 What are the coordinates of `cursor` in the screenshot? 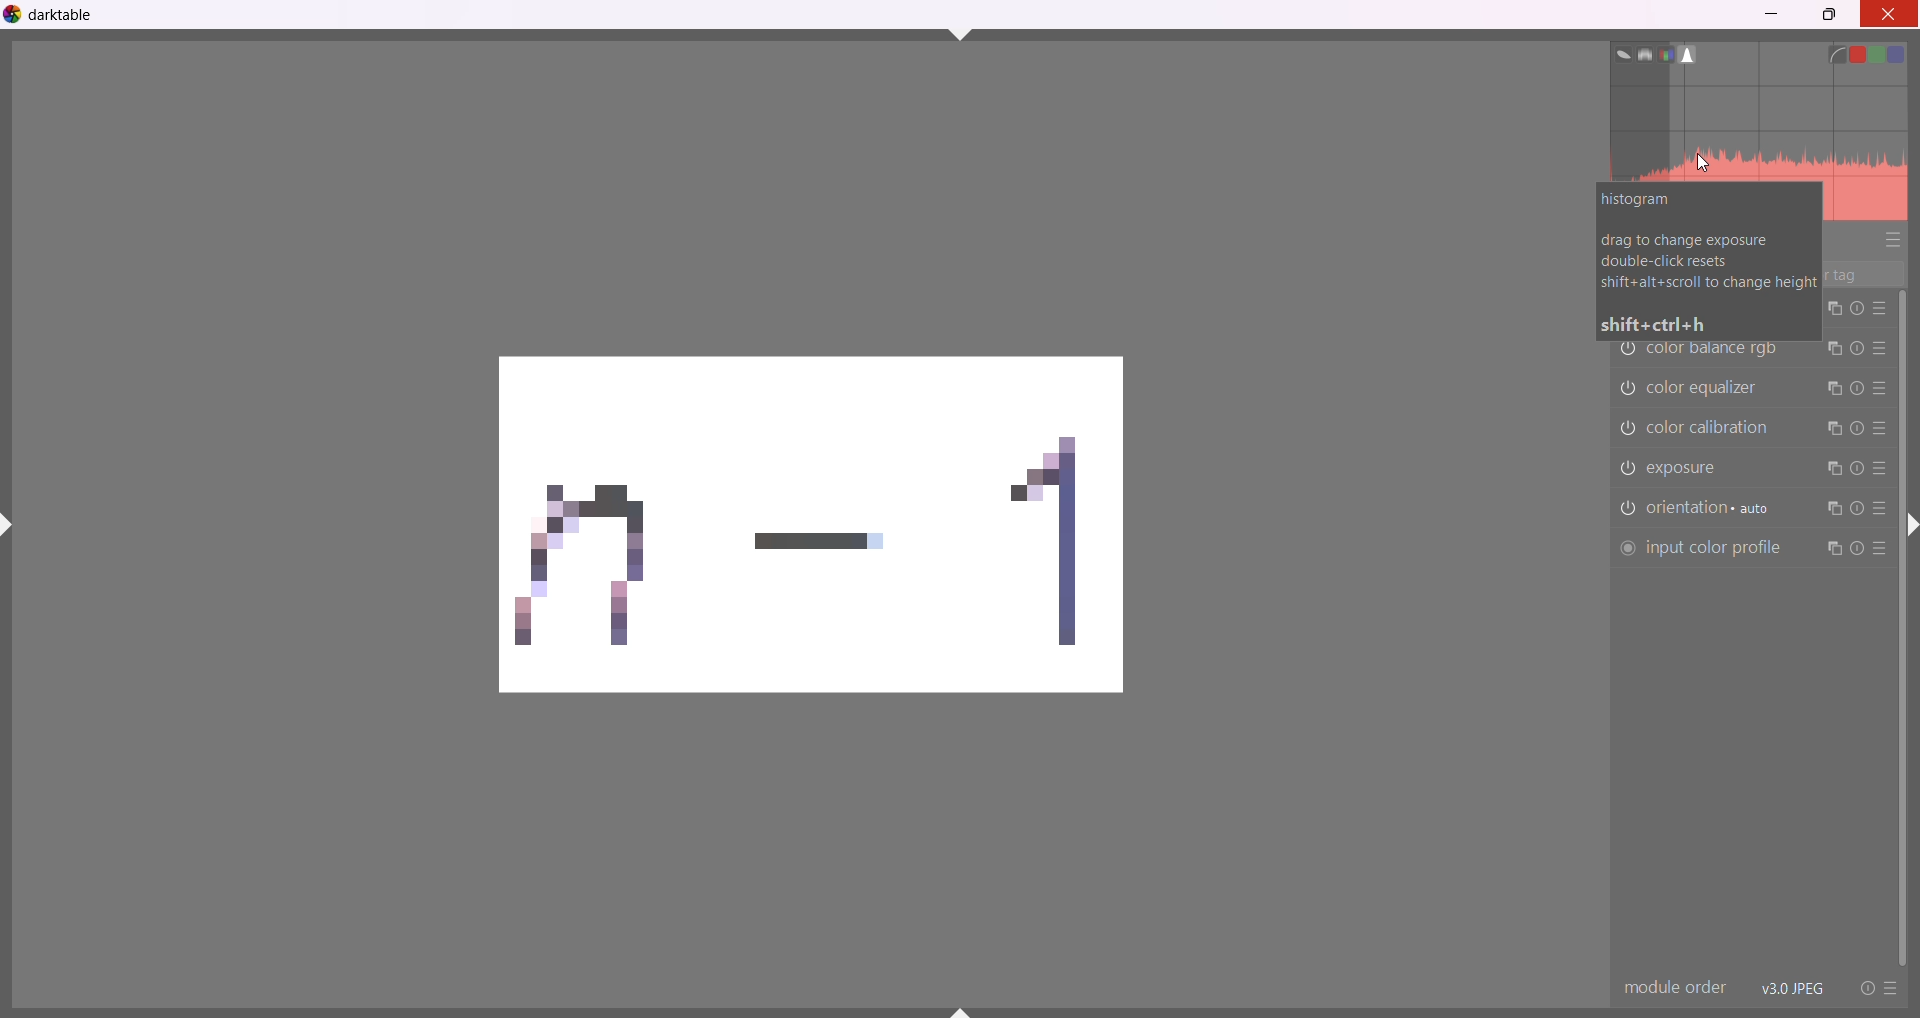 It's located at (1703, 162).